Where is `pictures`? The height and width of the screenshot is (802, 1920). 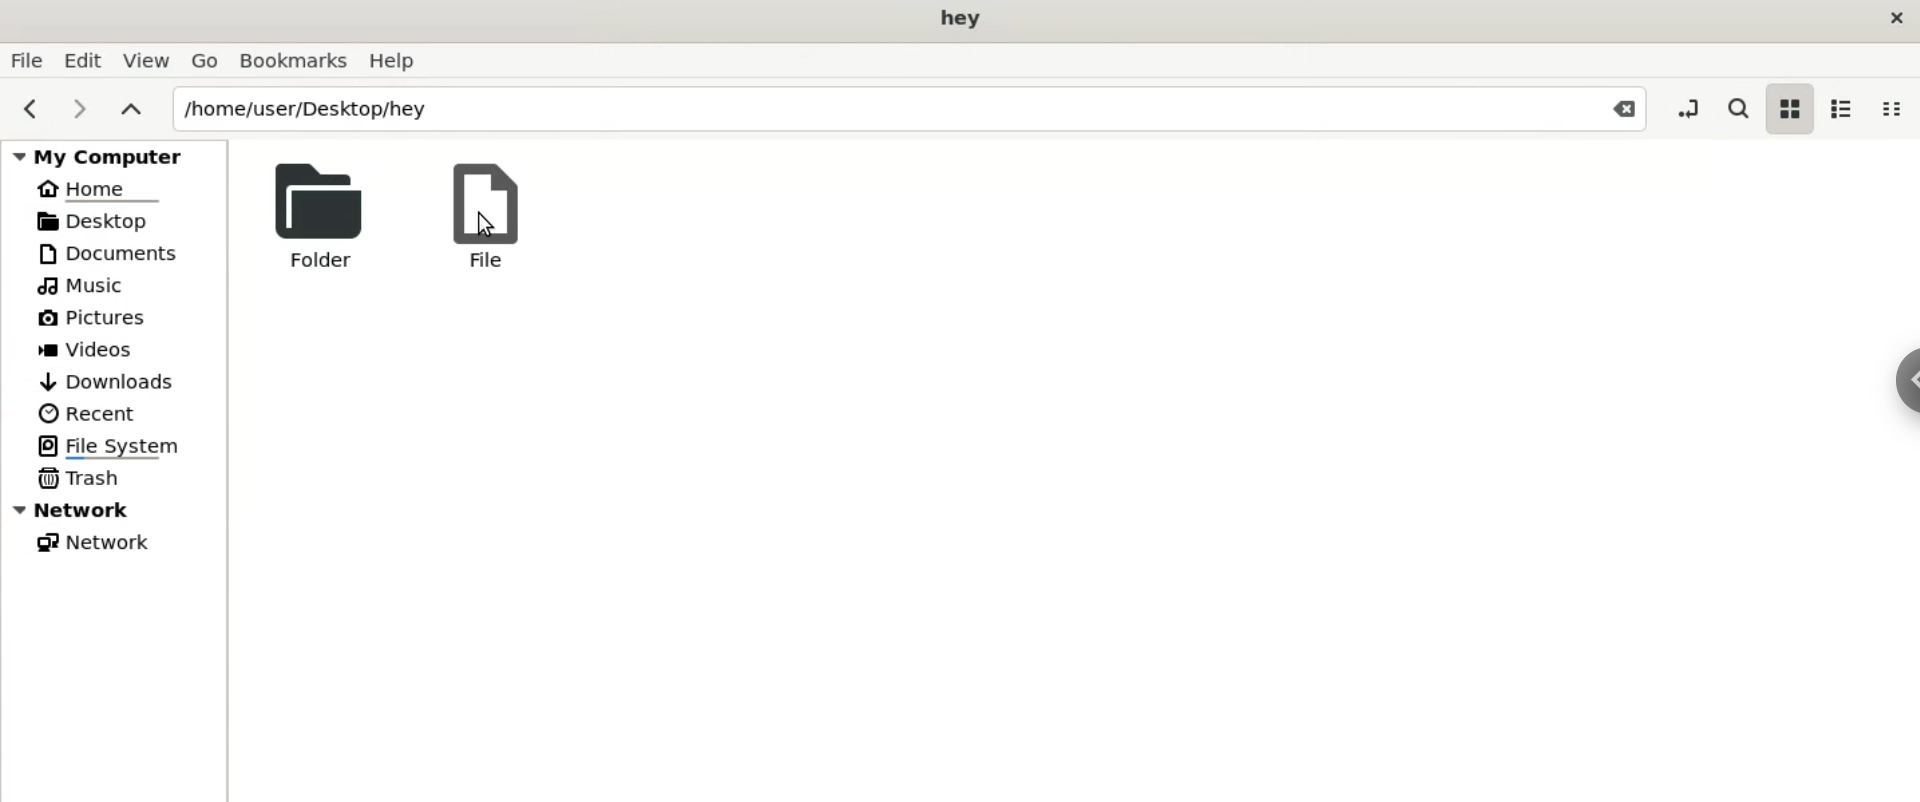
pictures is located at coordinates (93, 319).